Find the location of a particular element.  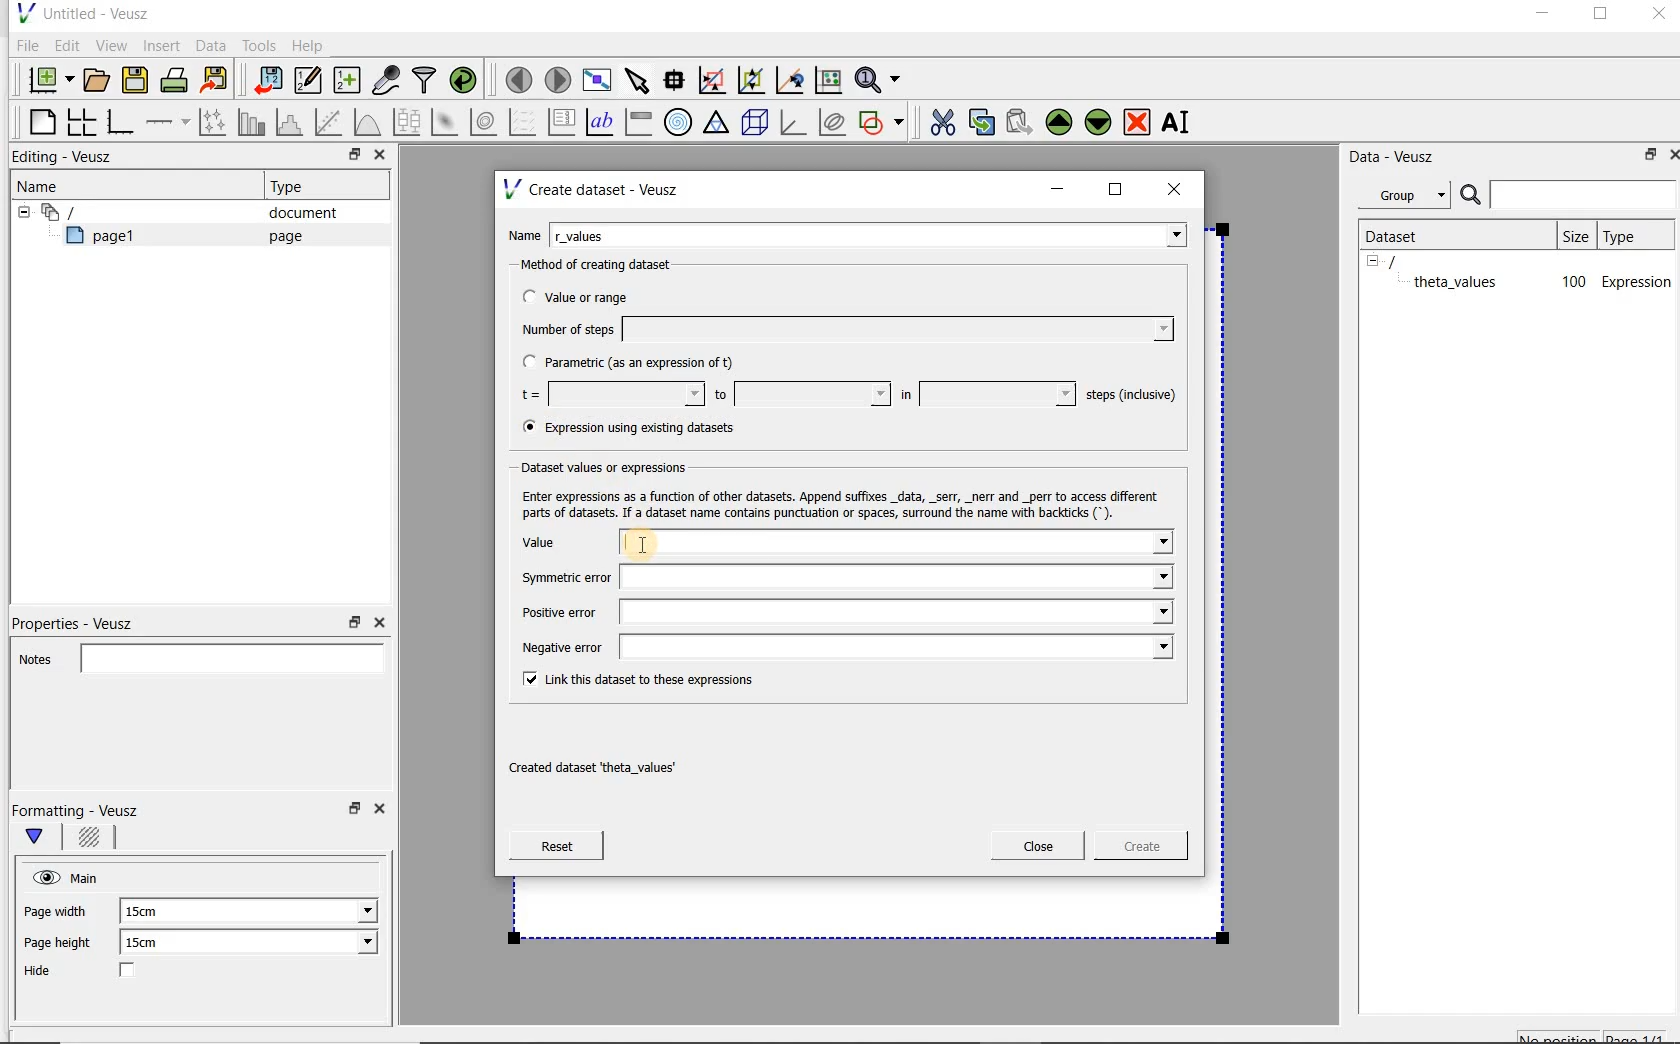

Dataset values or expressions is located at coordinates (621, 465).